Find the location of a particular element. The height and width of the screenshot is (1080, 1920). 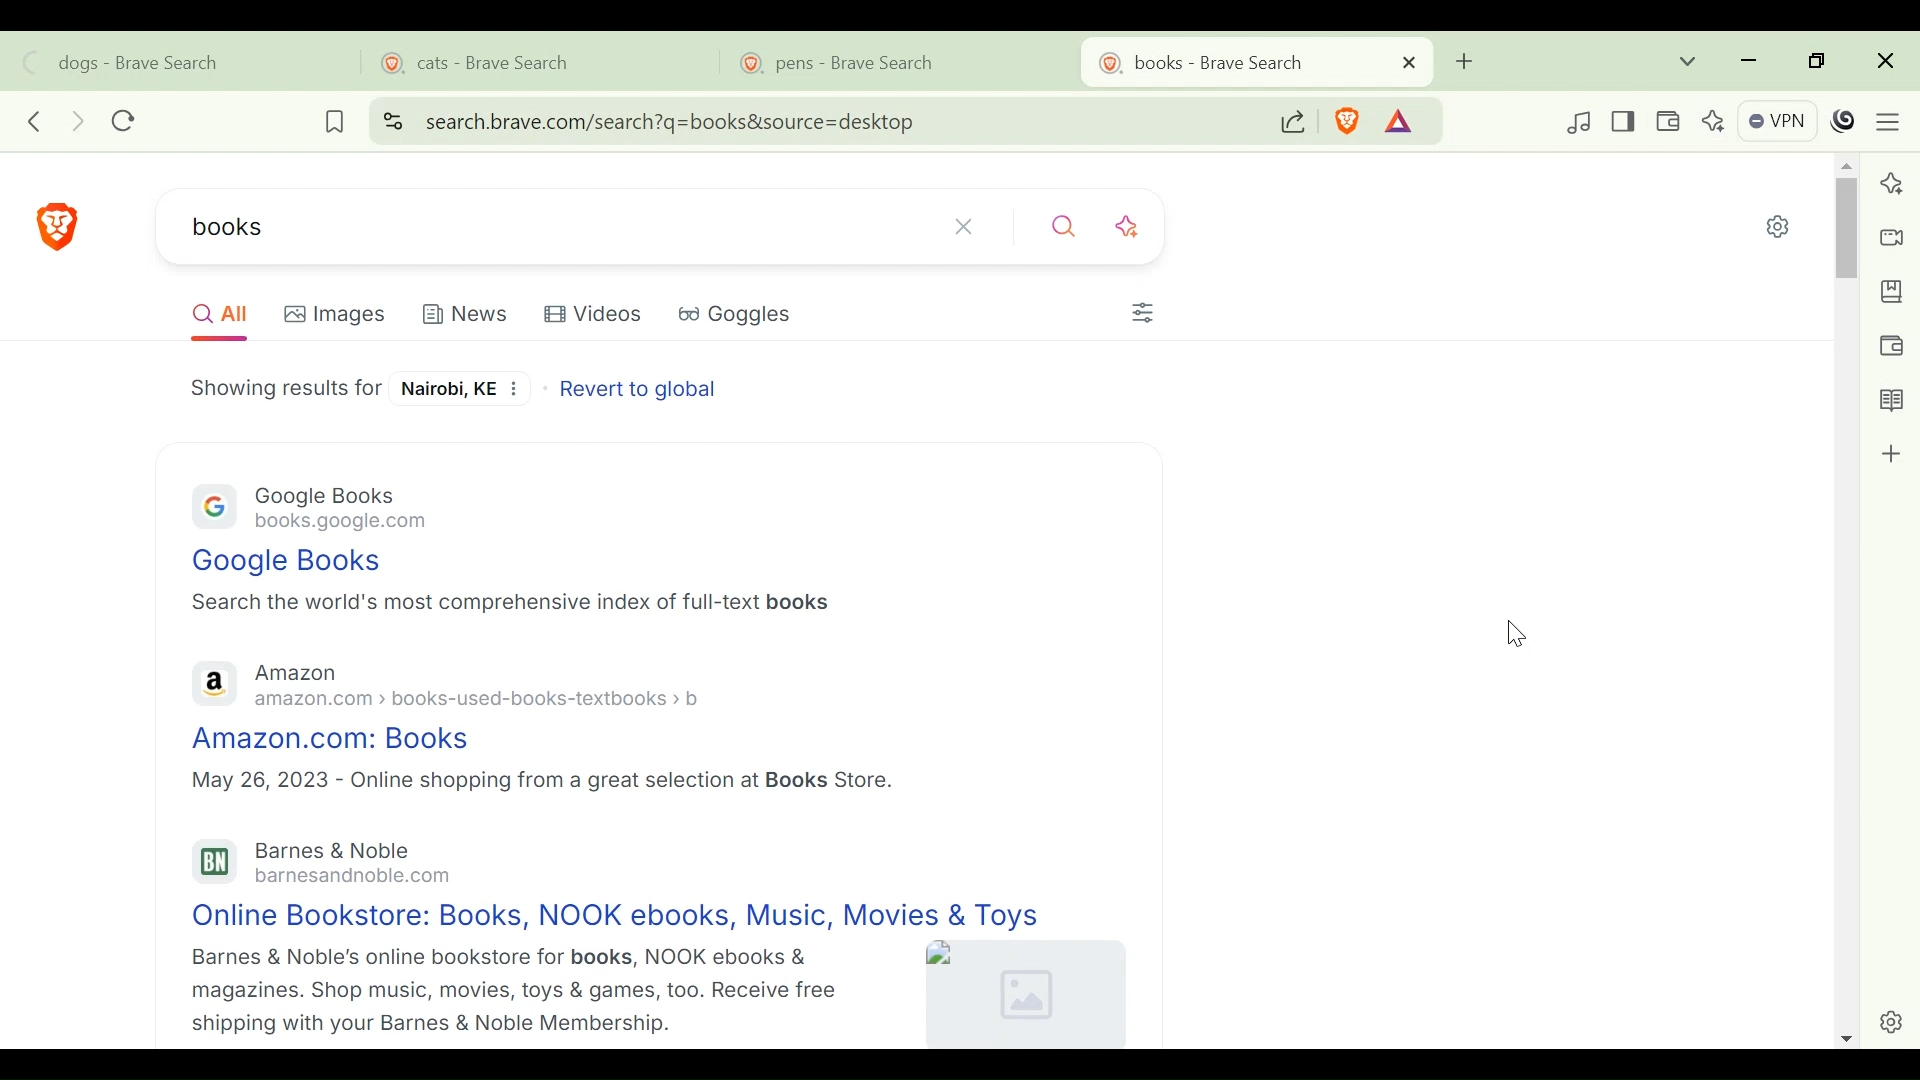

Share is located at coordinates (1294, 117).